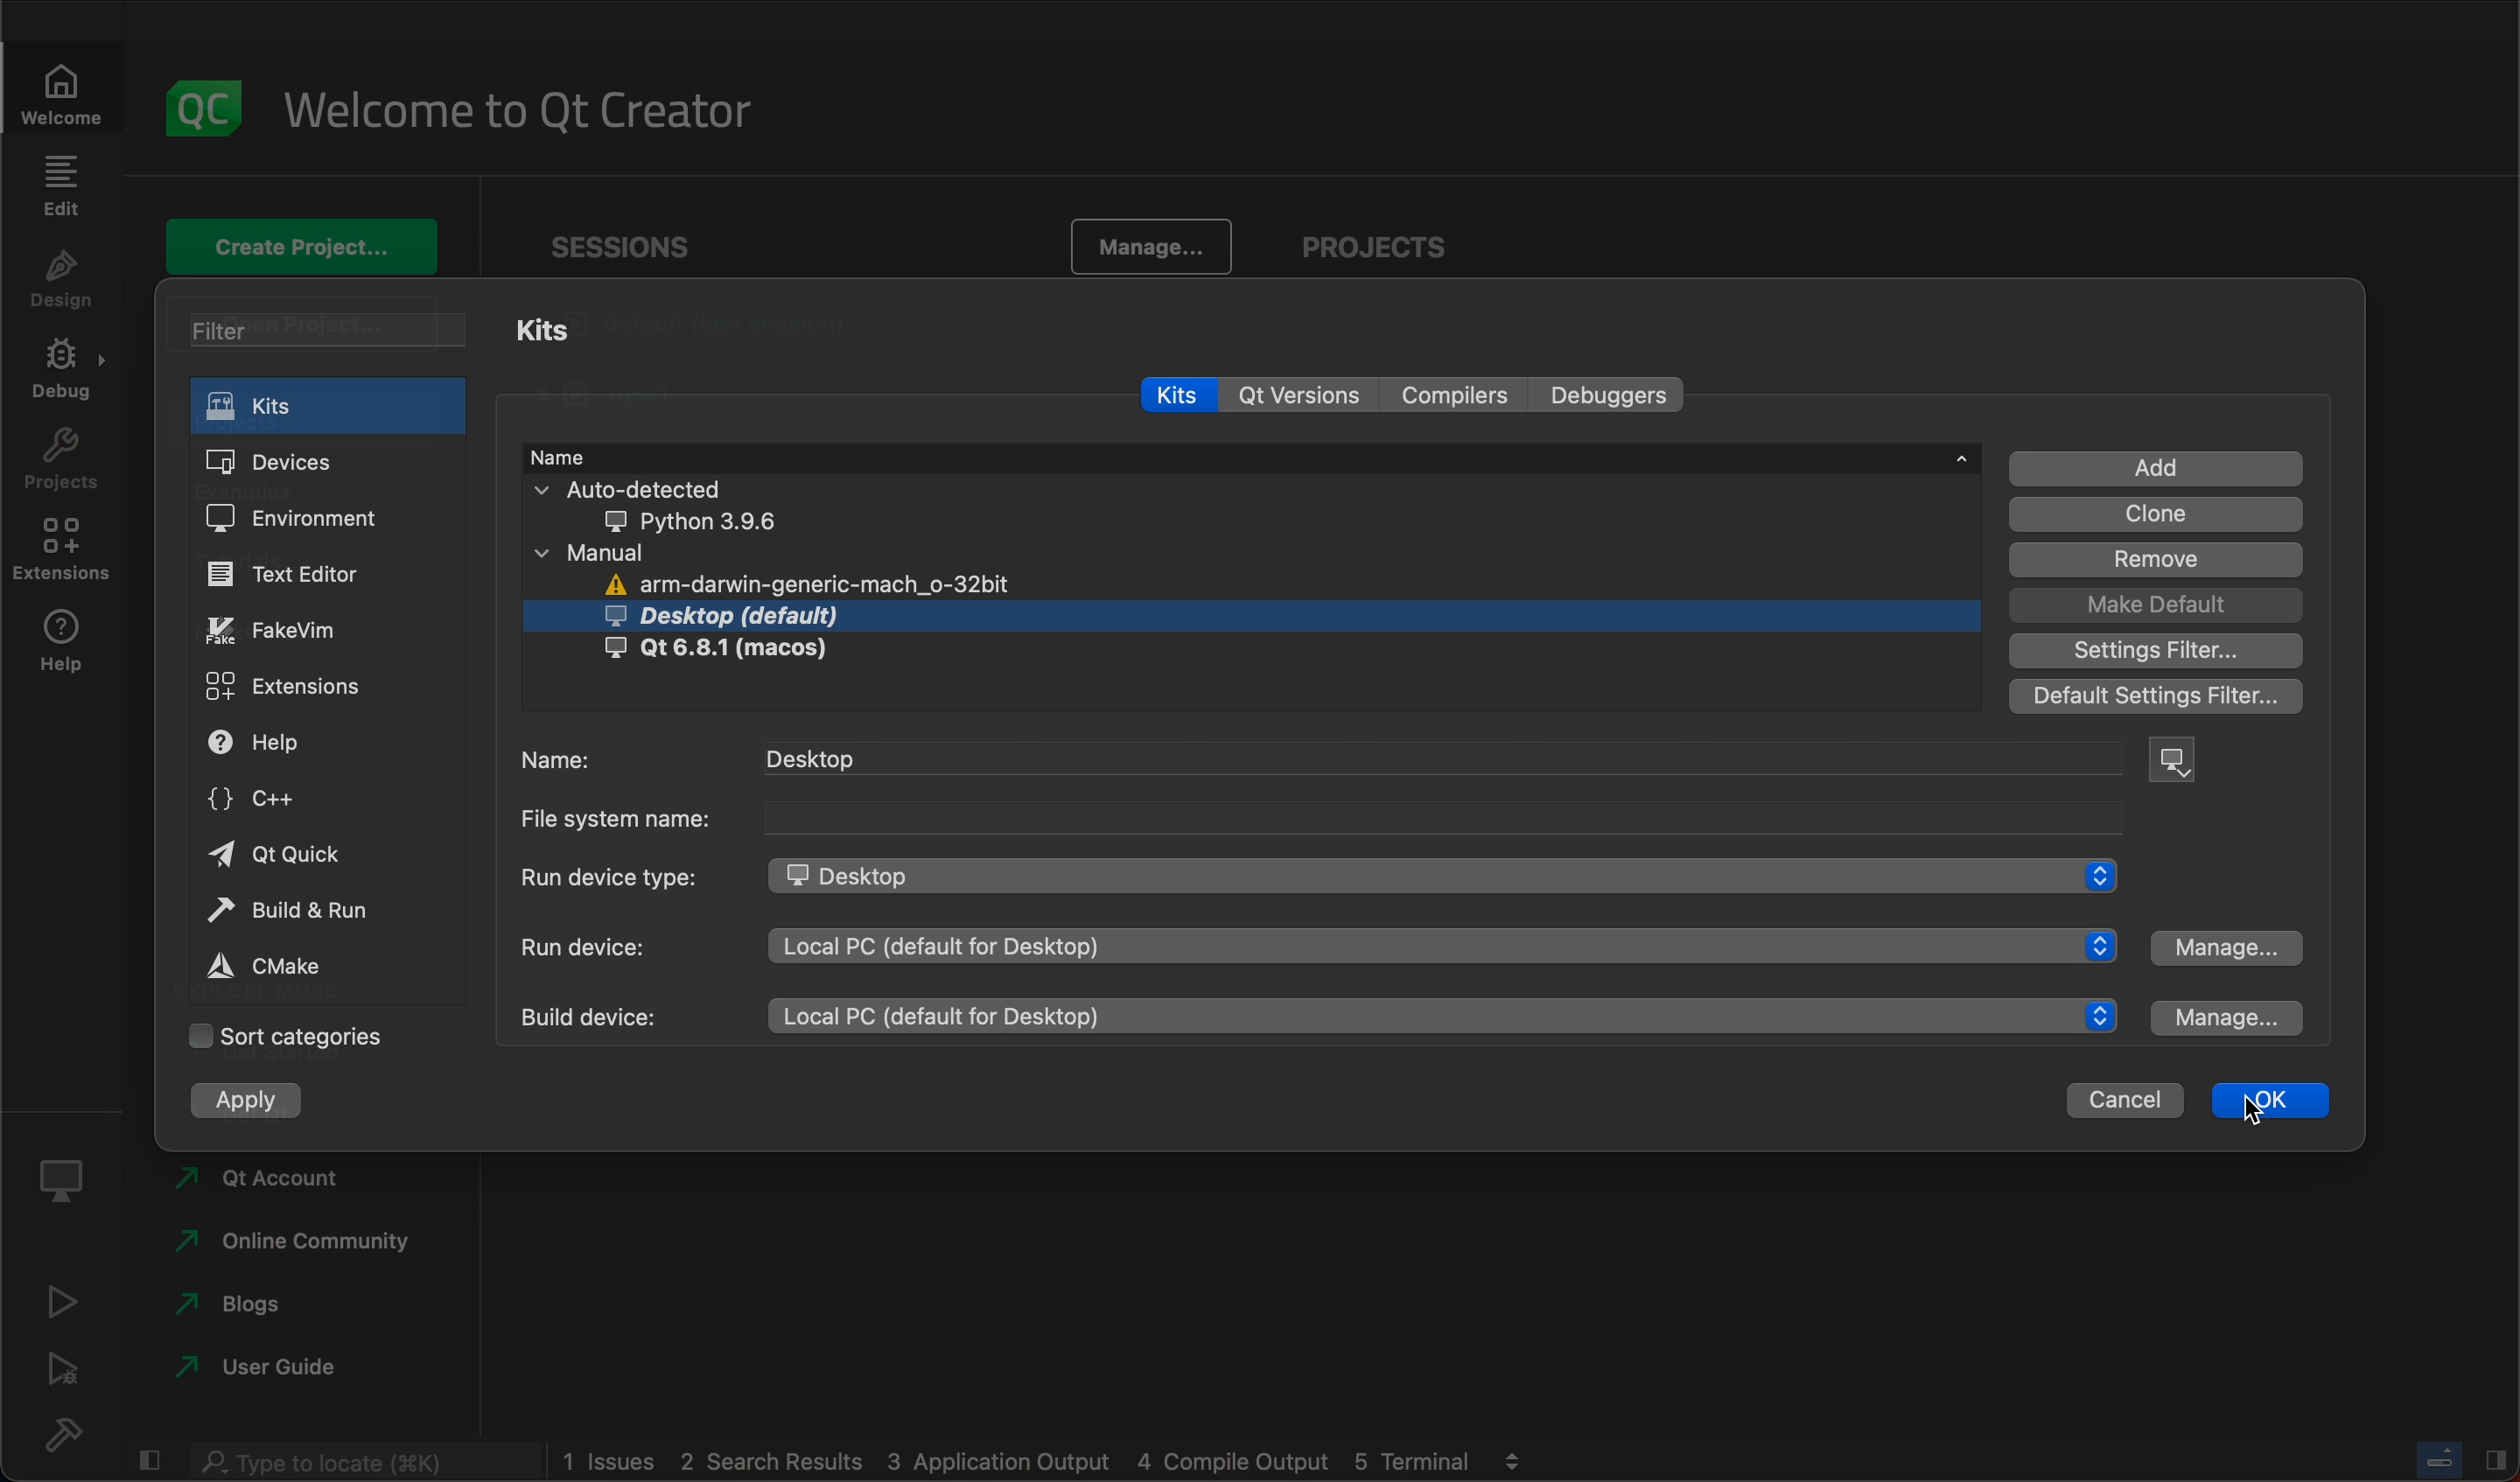 The image size is (2520, 1482). I want to click on blogs, so click(237, 1303).